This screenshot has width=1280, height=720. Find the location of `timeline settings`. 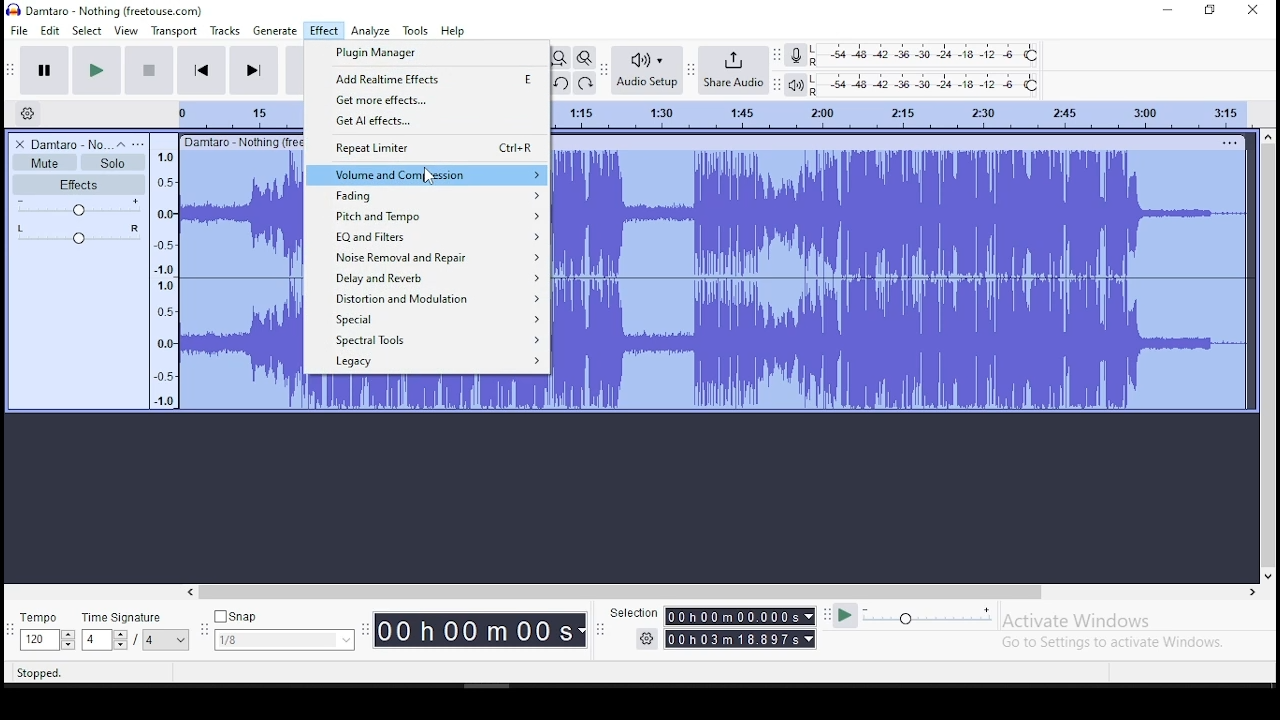

timeline settings is located at coordinates (28, 113).